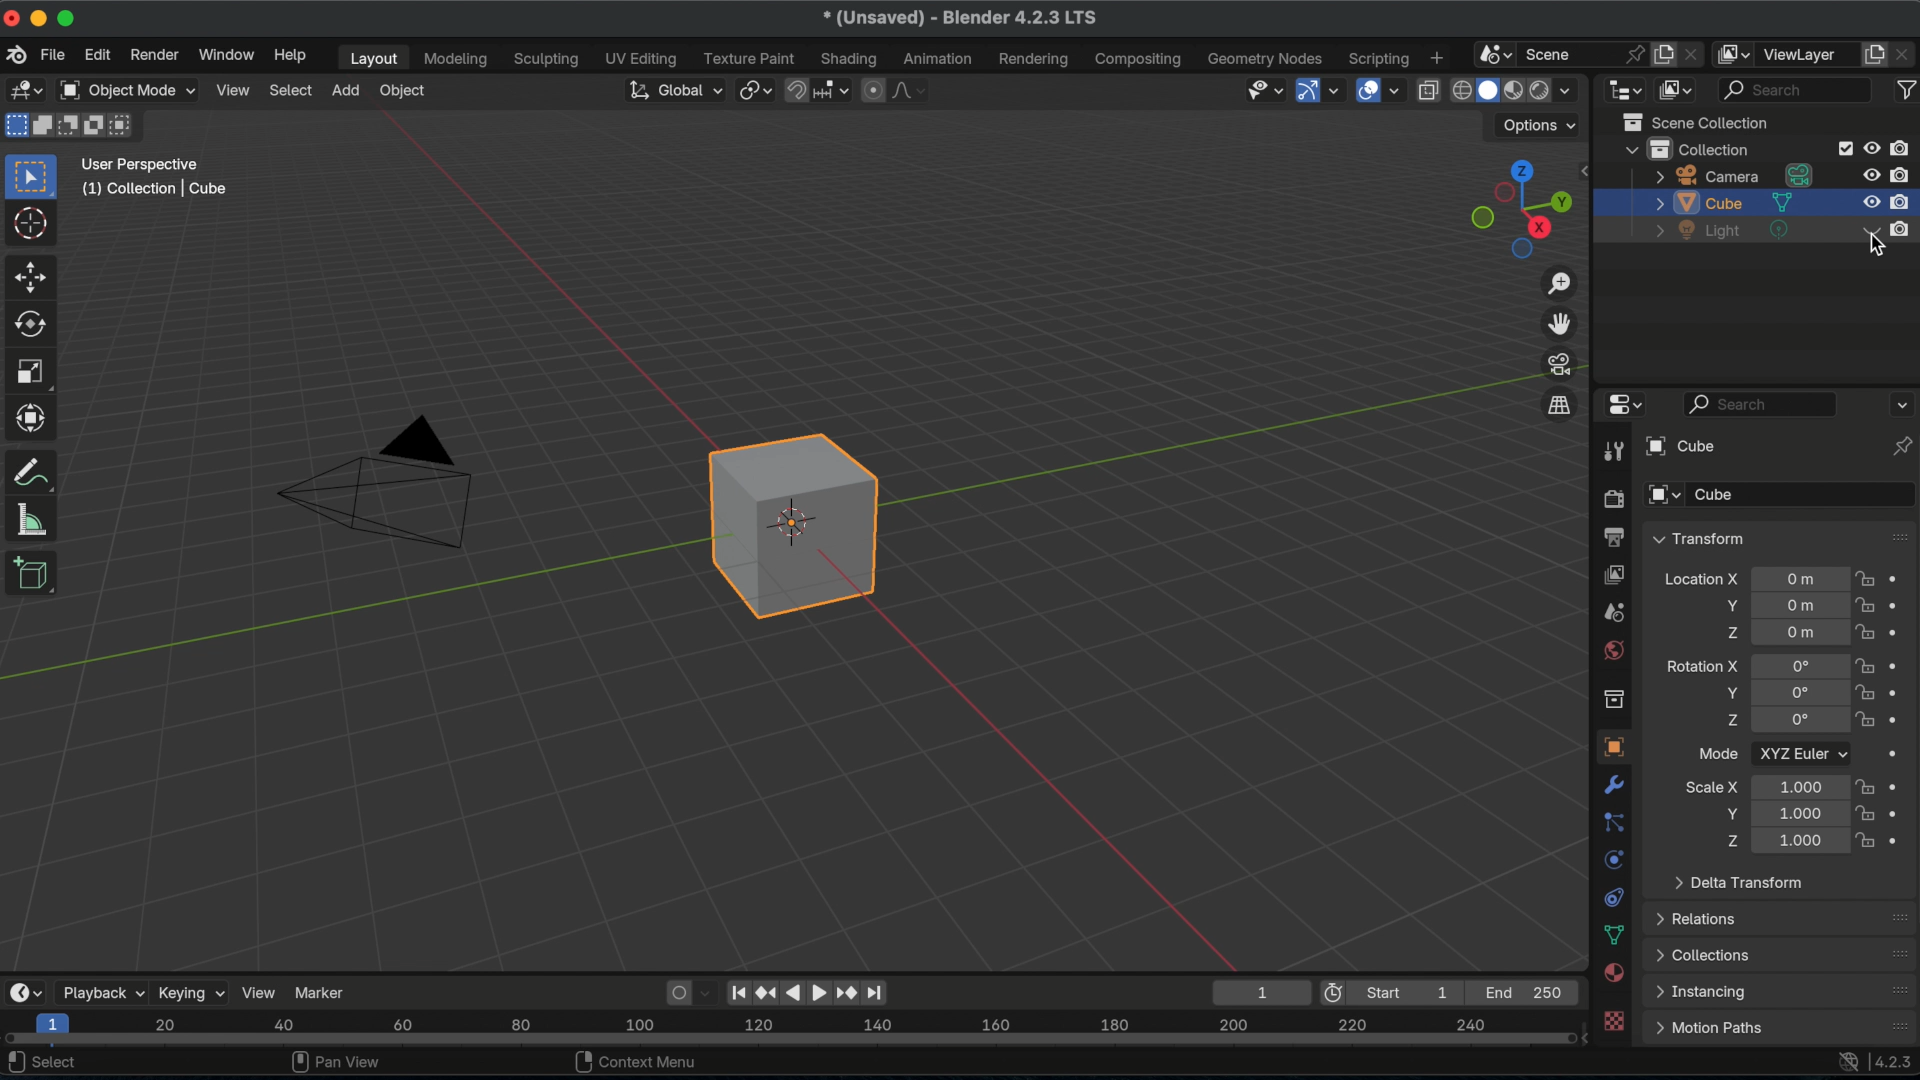  Describe the element at coordinates (1877, 258) in the screenshot. I see `cursor` at that location.